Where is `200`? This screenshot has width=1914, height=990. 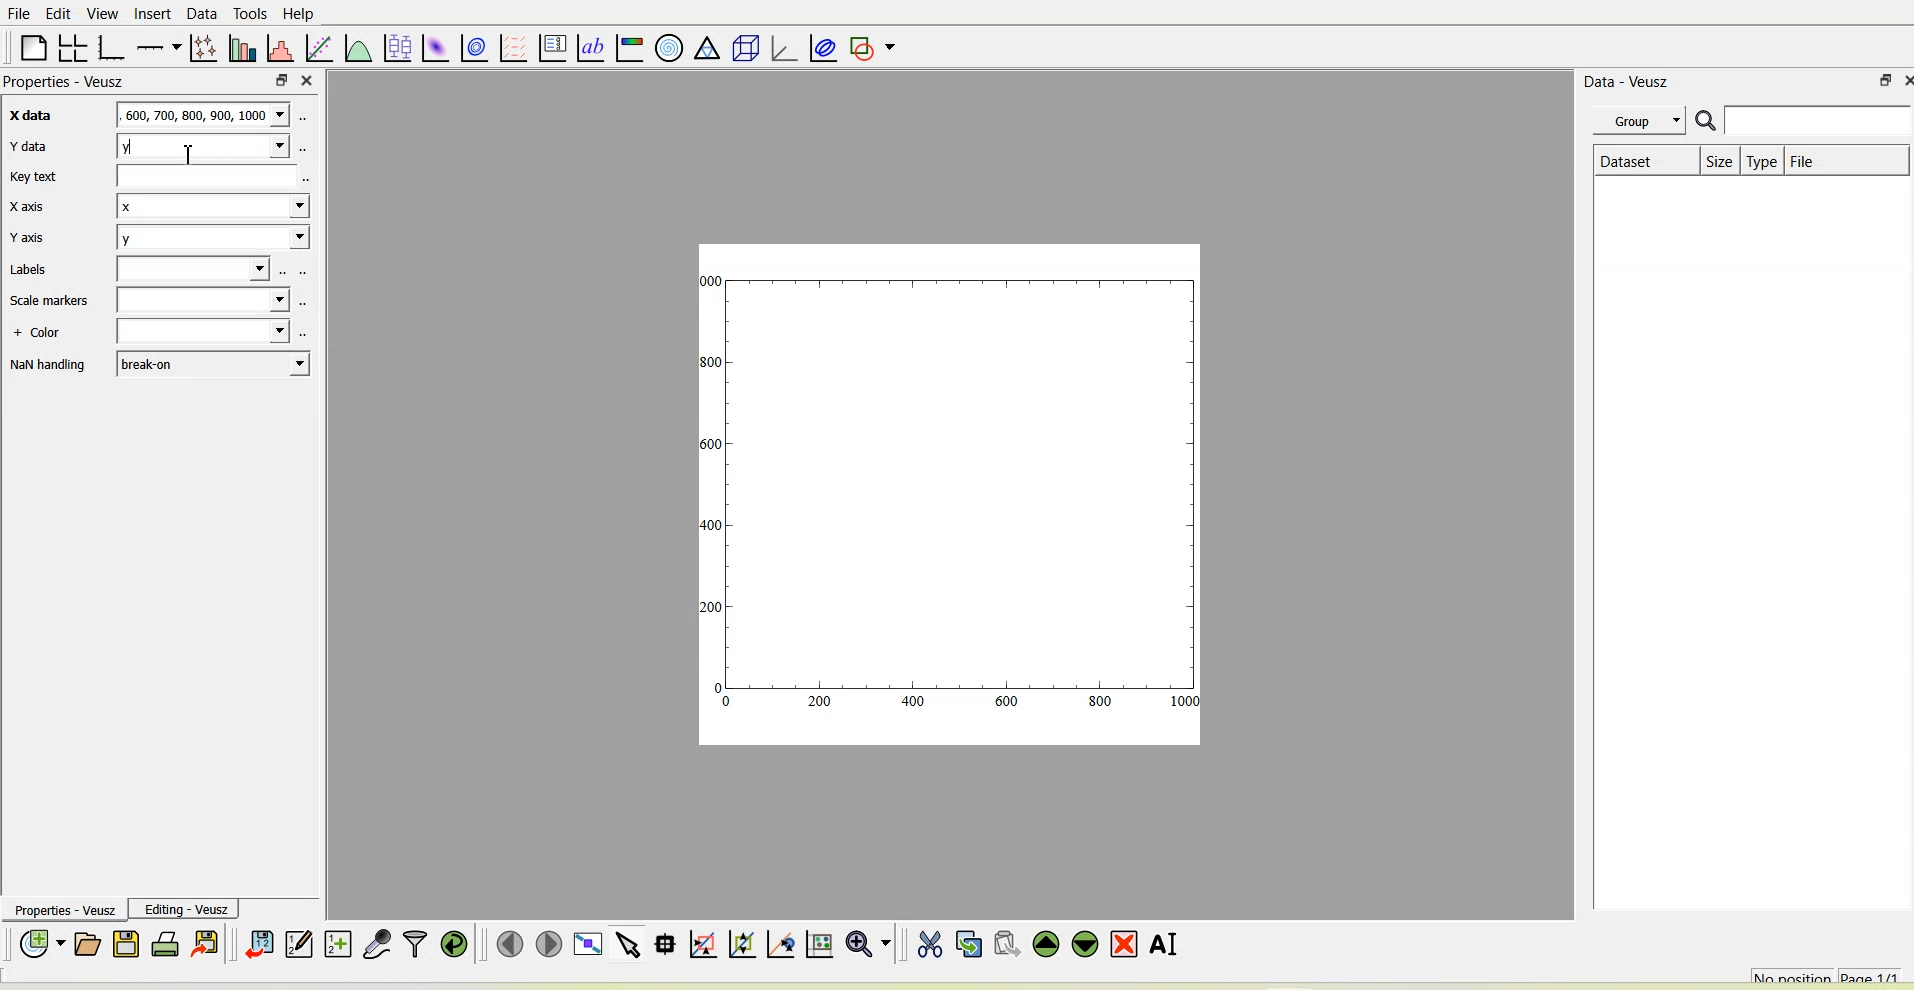 200 is located at coordinates (819, 703).